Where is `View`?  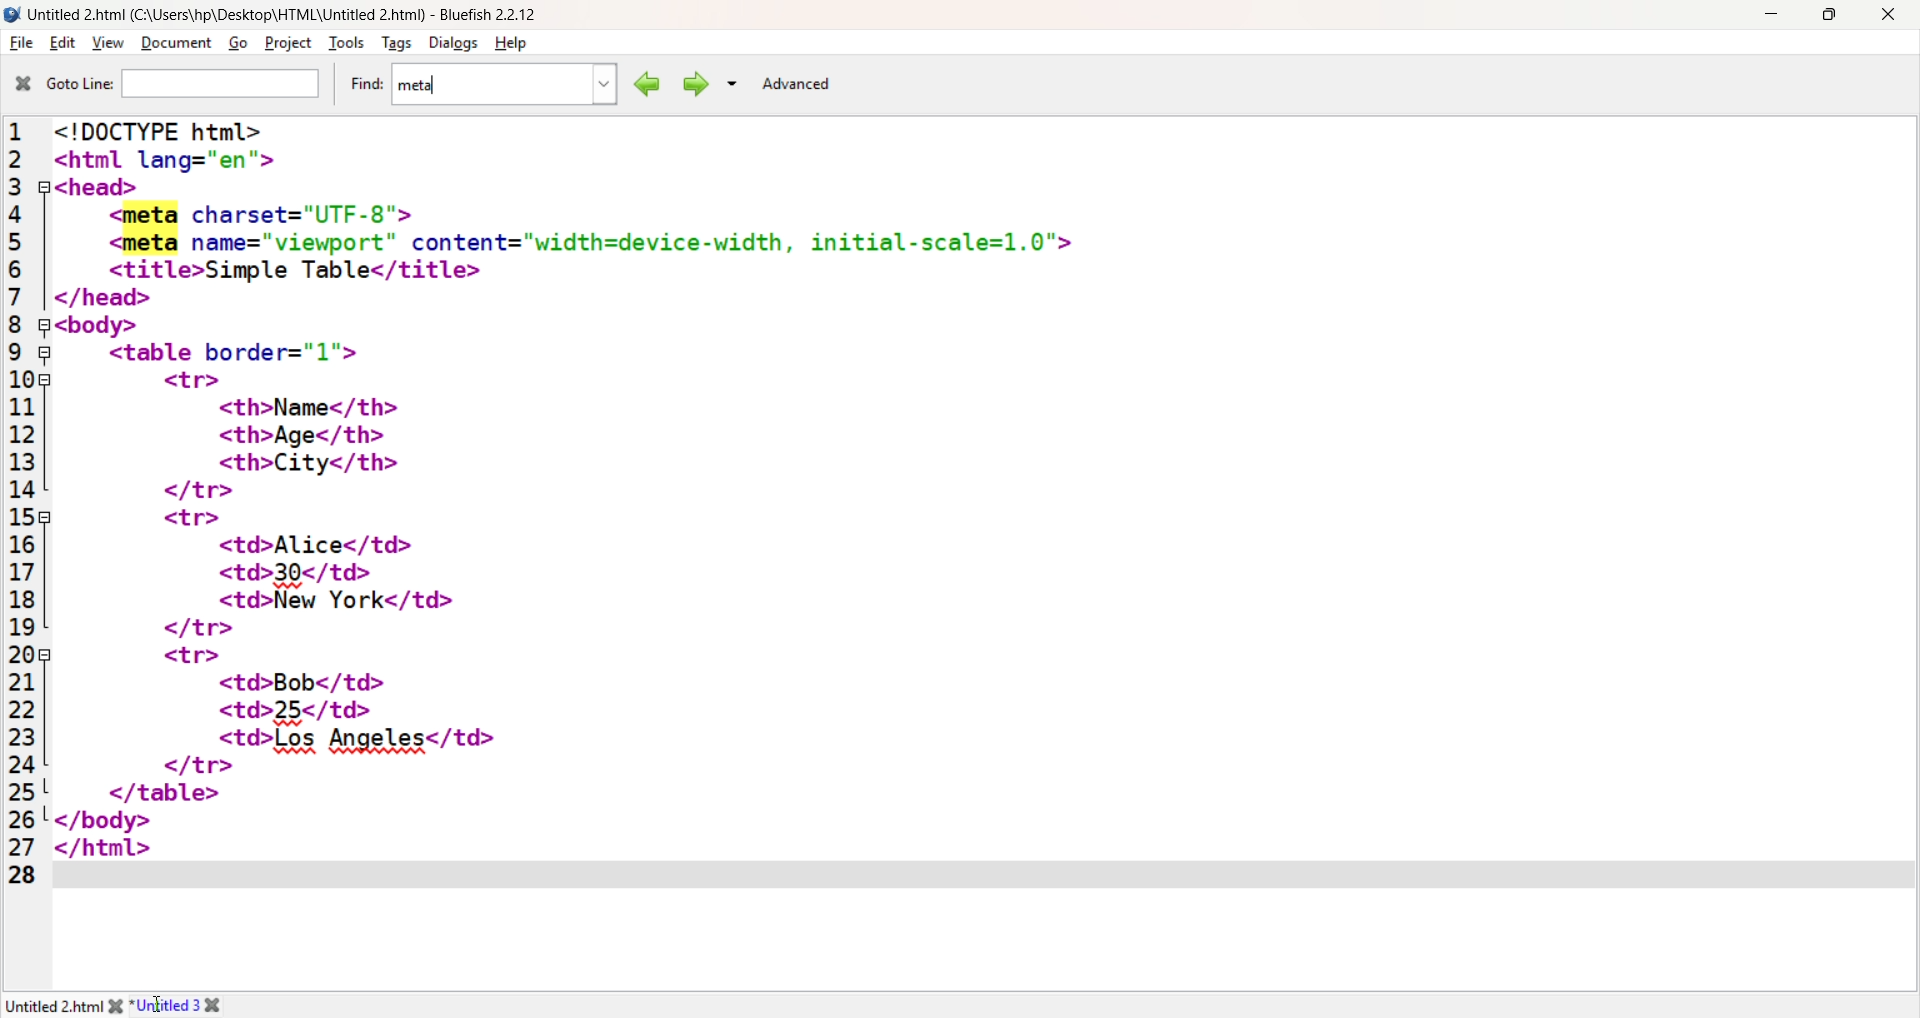 View is located at coordinates (106, 43).